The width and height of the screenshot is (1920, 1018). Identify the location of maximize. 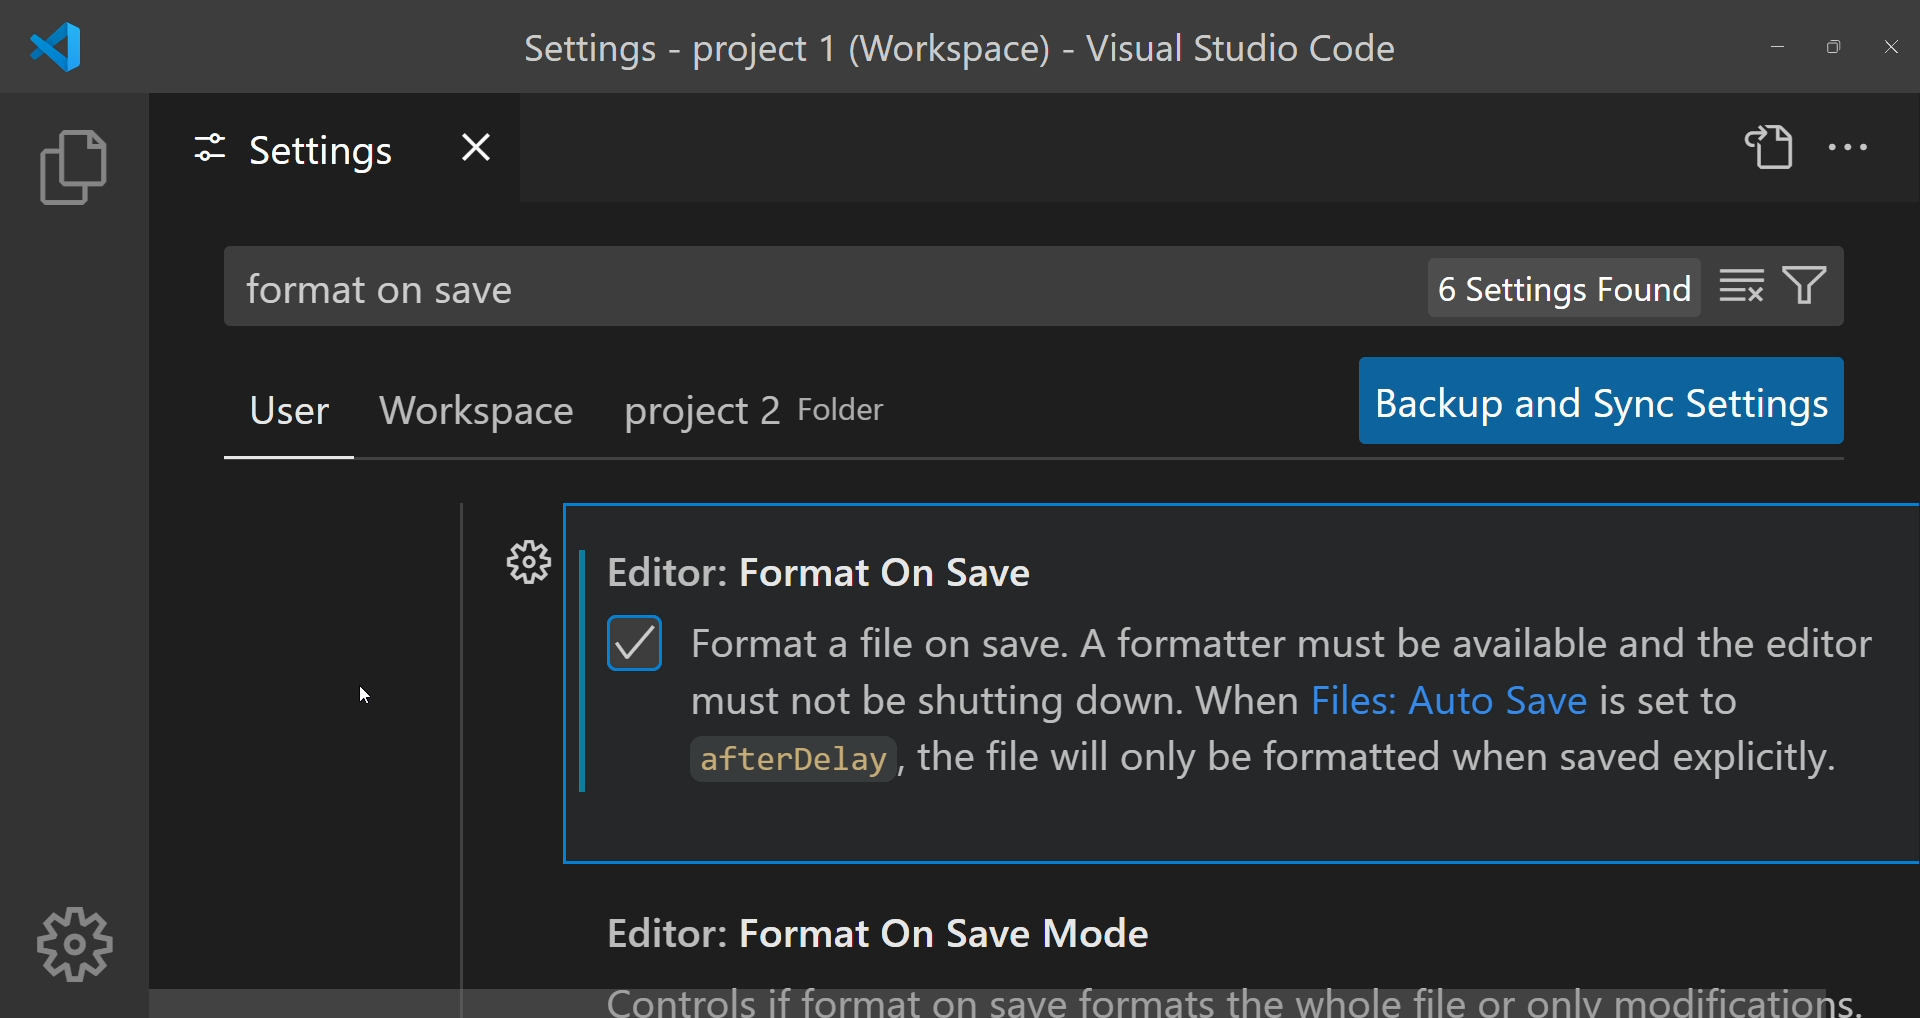
(1836, 50).